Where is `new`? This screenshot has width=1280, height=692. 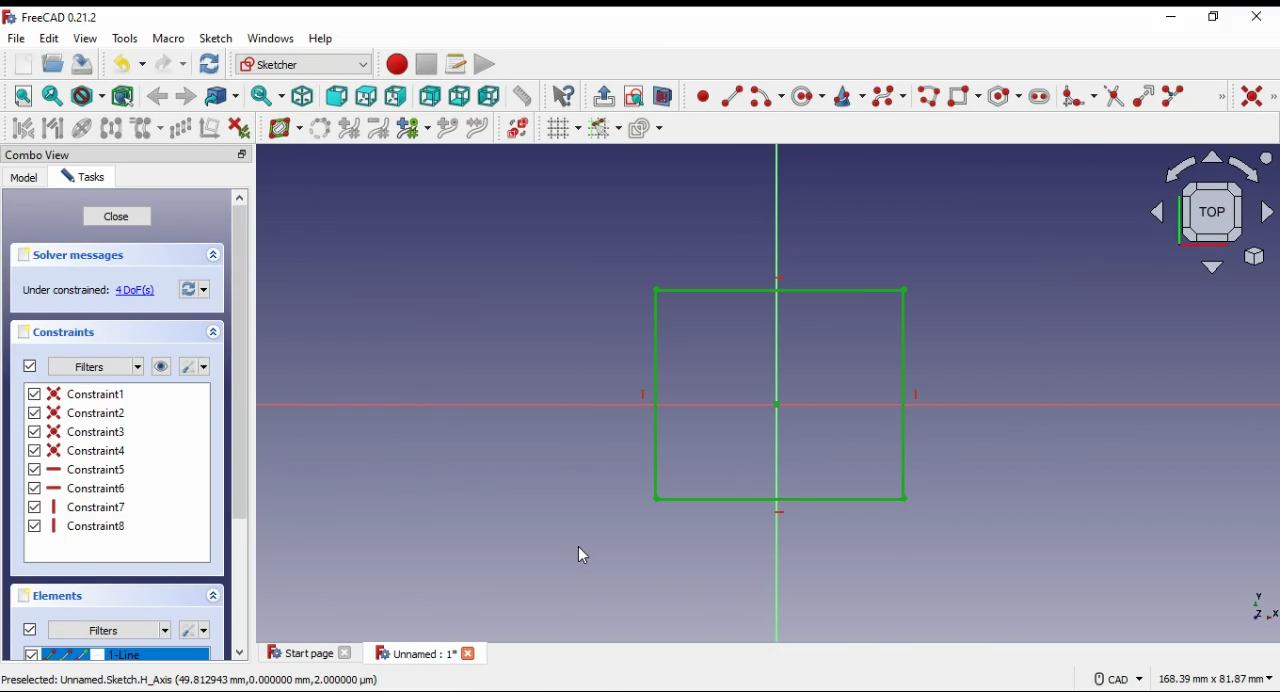
new is located at coordinates (23, 64).